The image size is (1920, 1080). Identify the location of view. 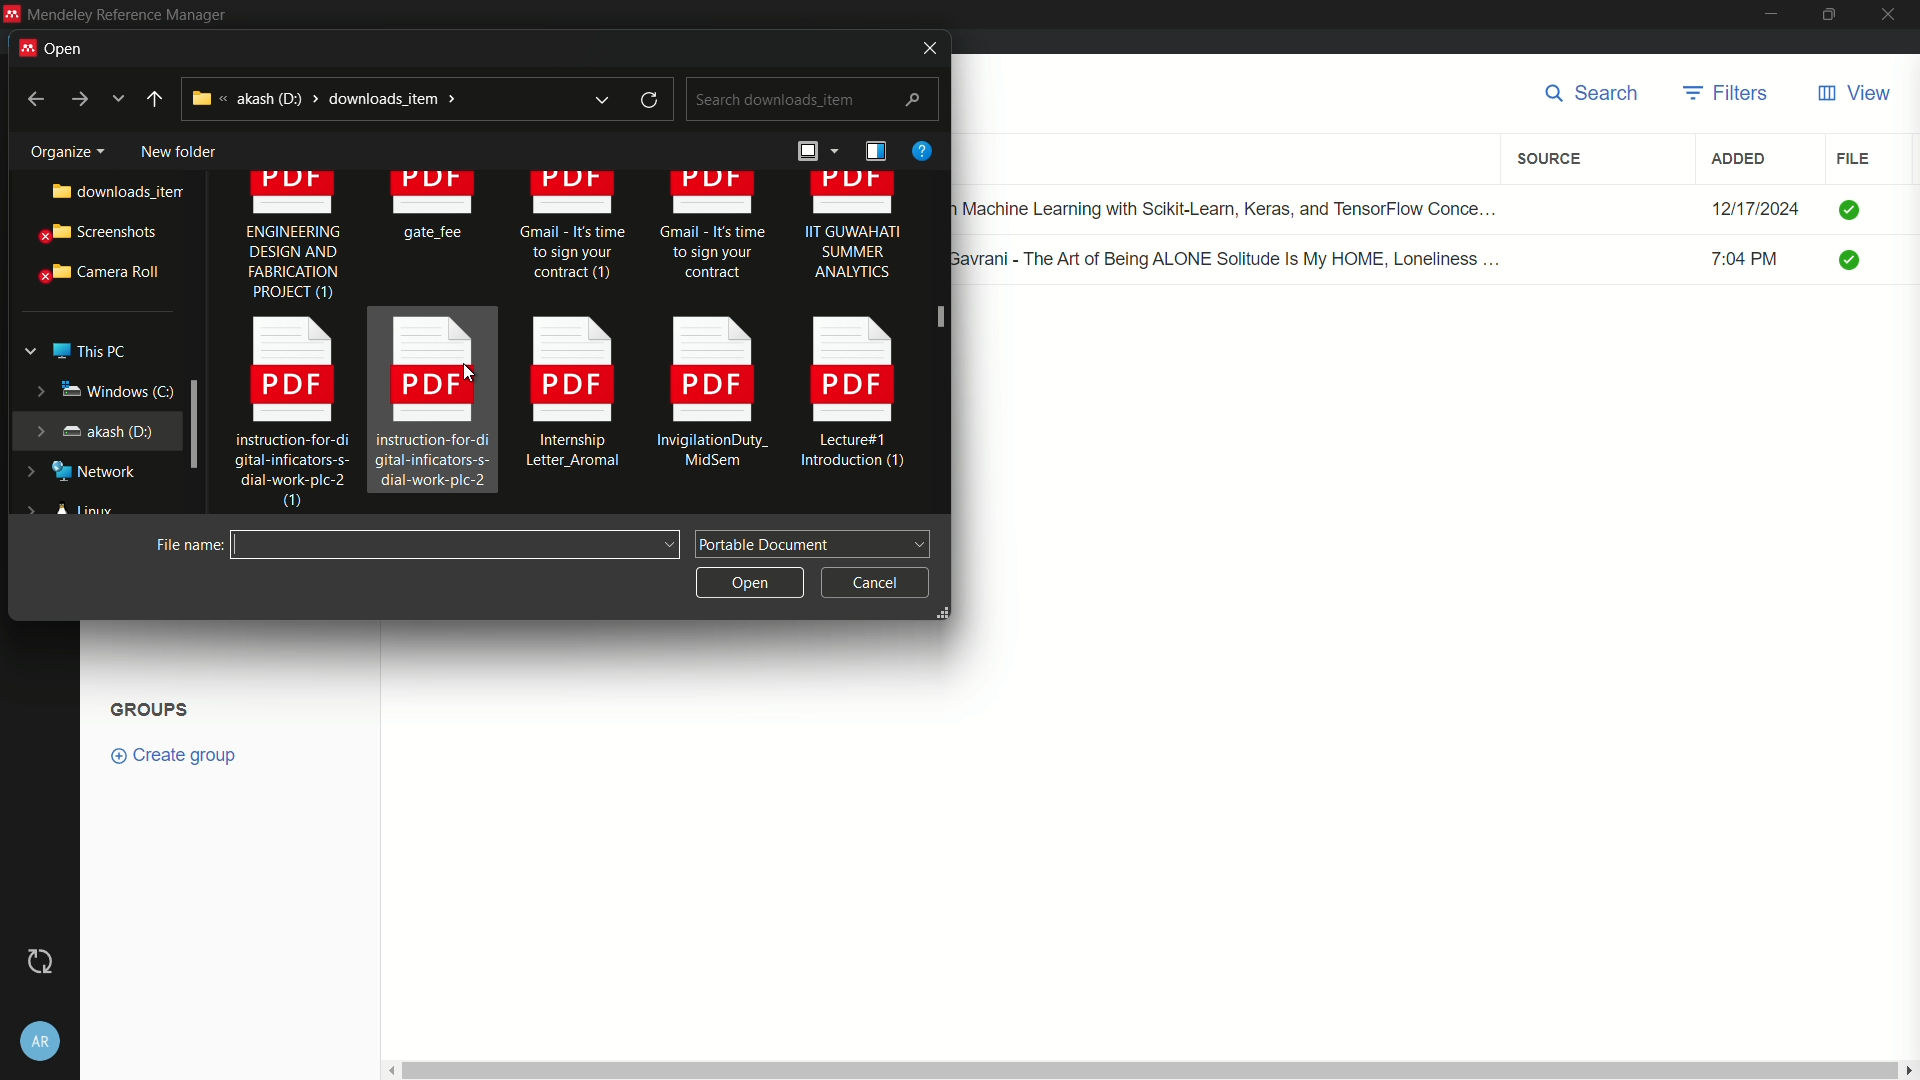
(1853, 94).